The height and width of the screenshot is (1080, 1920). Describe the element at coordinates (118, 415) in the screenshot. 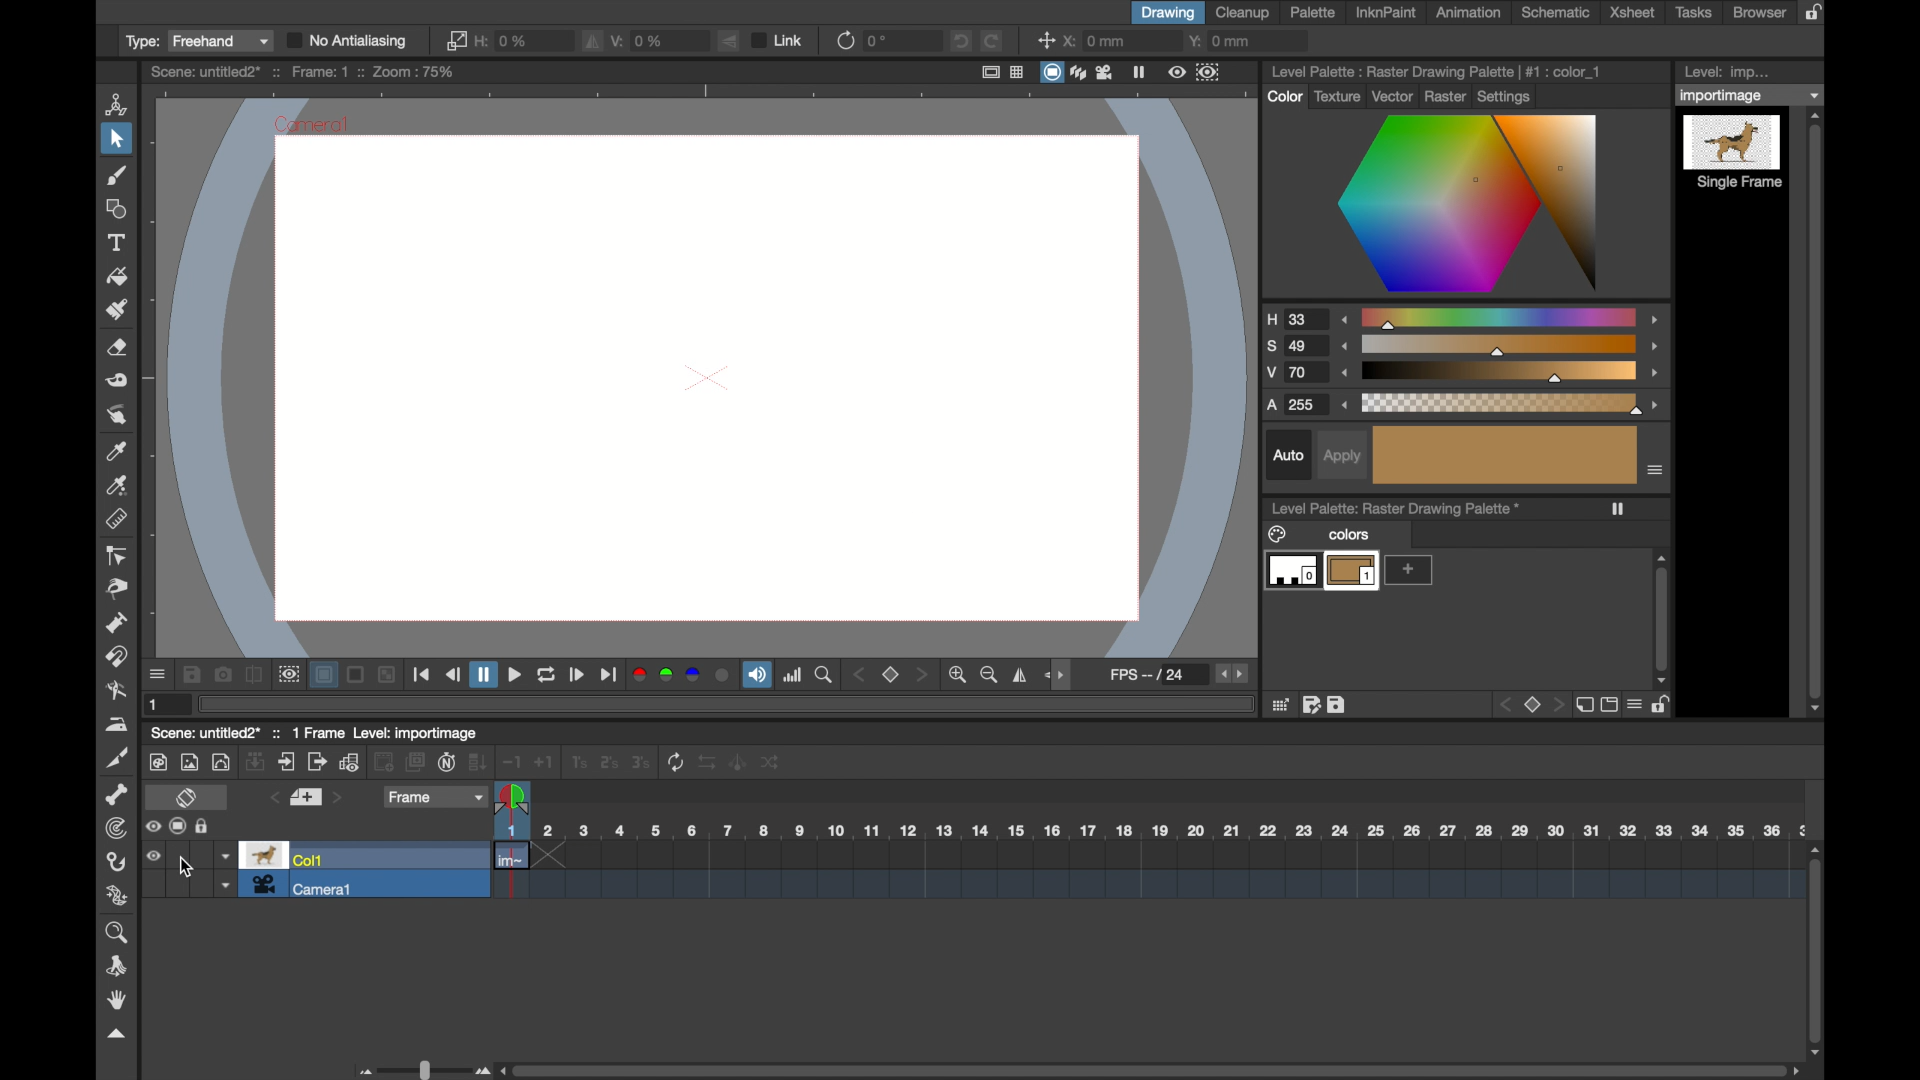

I see `finger tool` at that location.